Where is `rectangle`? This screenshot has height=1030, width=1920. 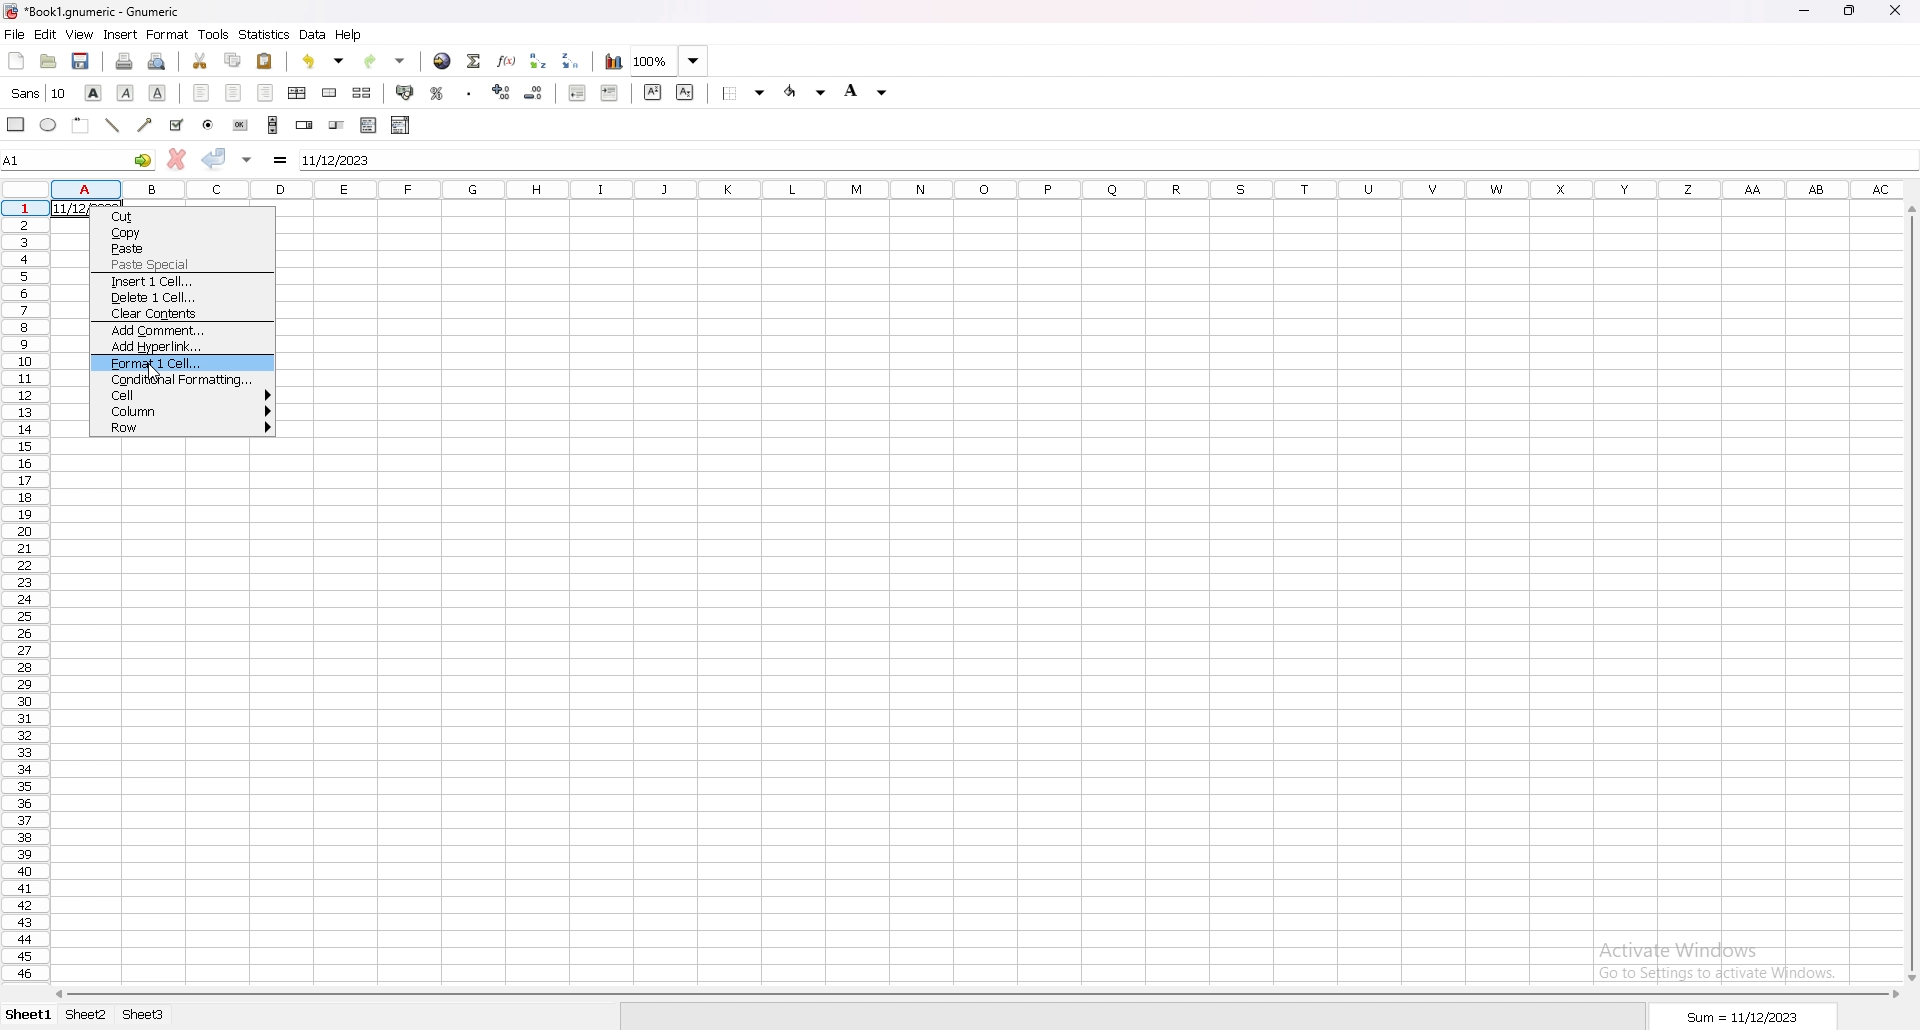
rectangle is located at coordinates (15, 125).